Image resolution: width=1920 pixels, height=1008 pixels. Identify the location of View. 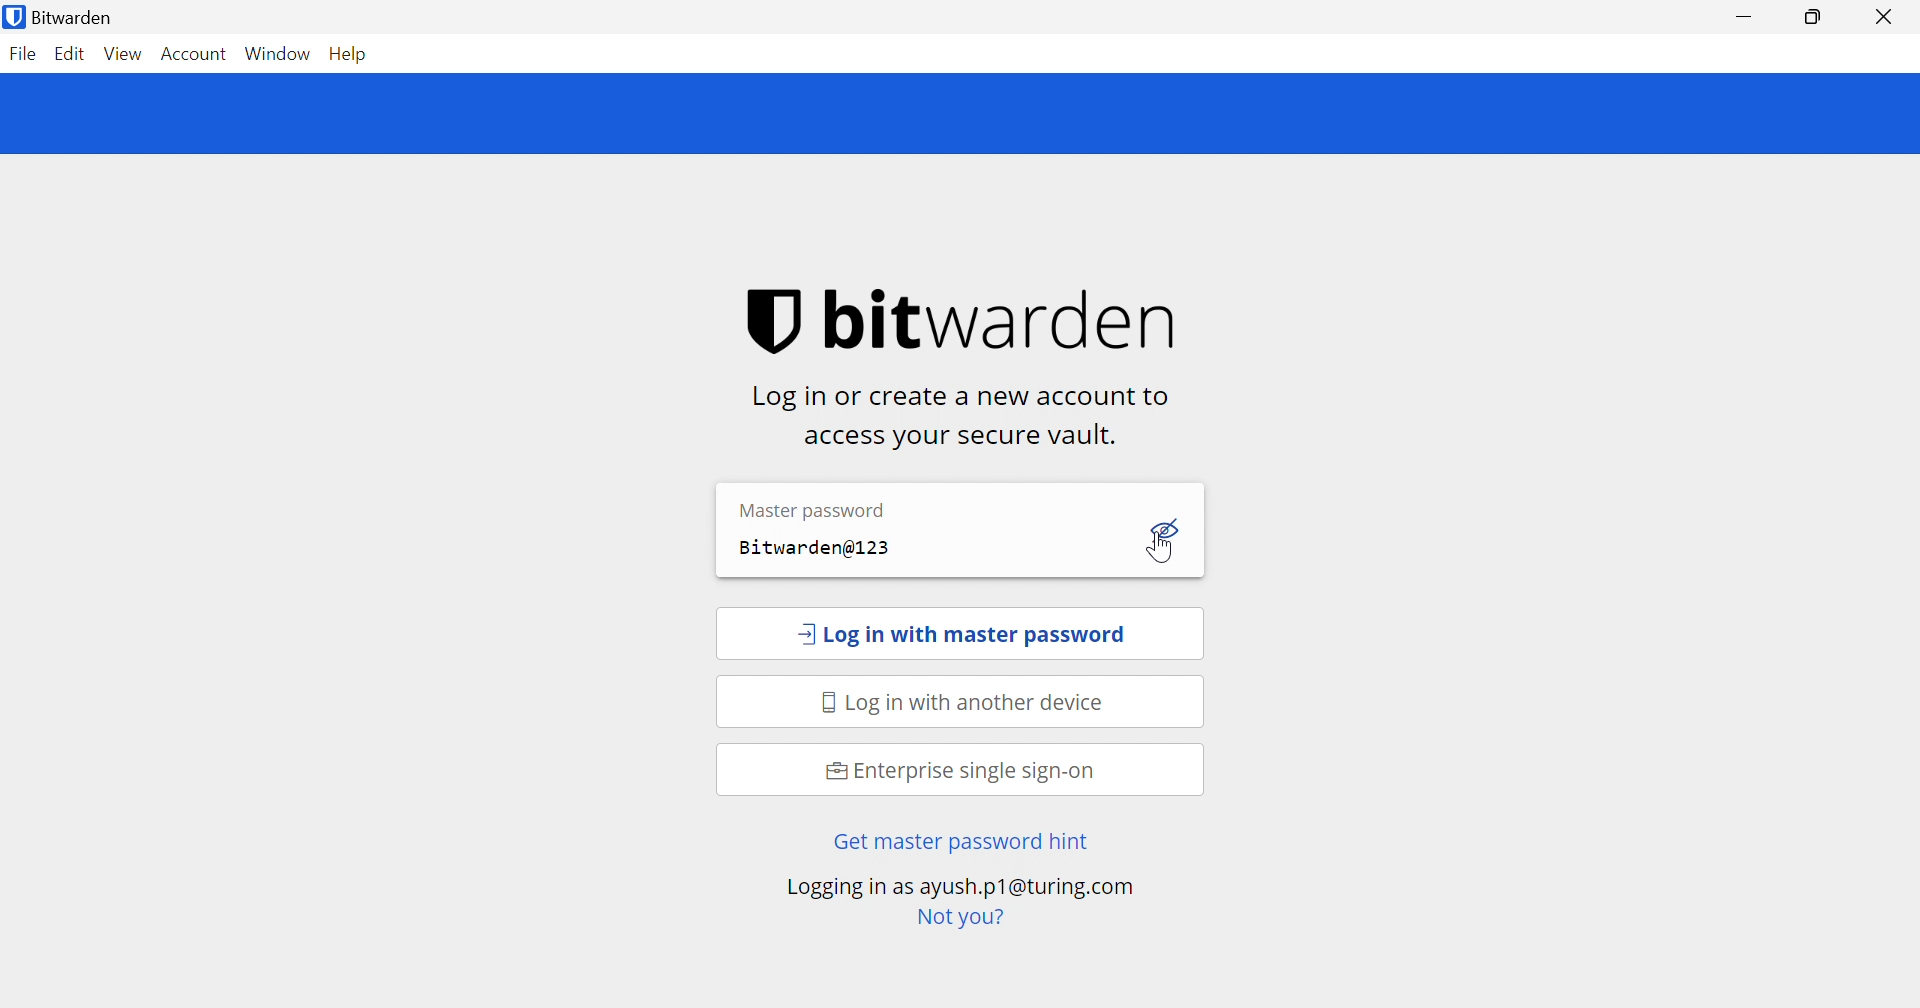
(124, 54).